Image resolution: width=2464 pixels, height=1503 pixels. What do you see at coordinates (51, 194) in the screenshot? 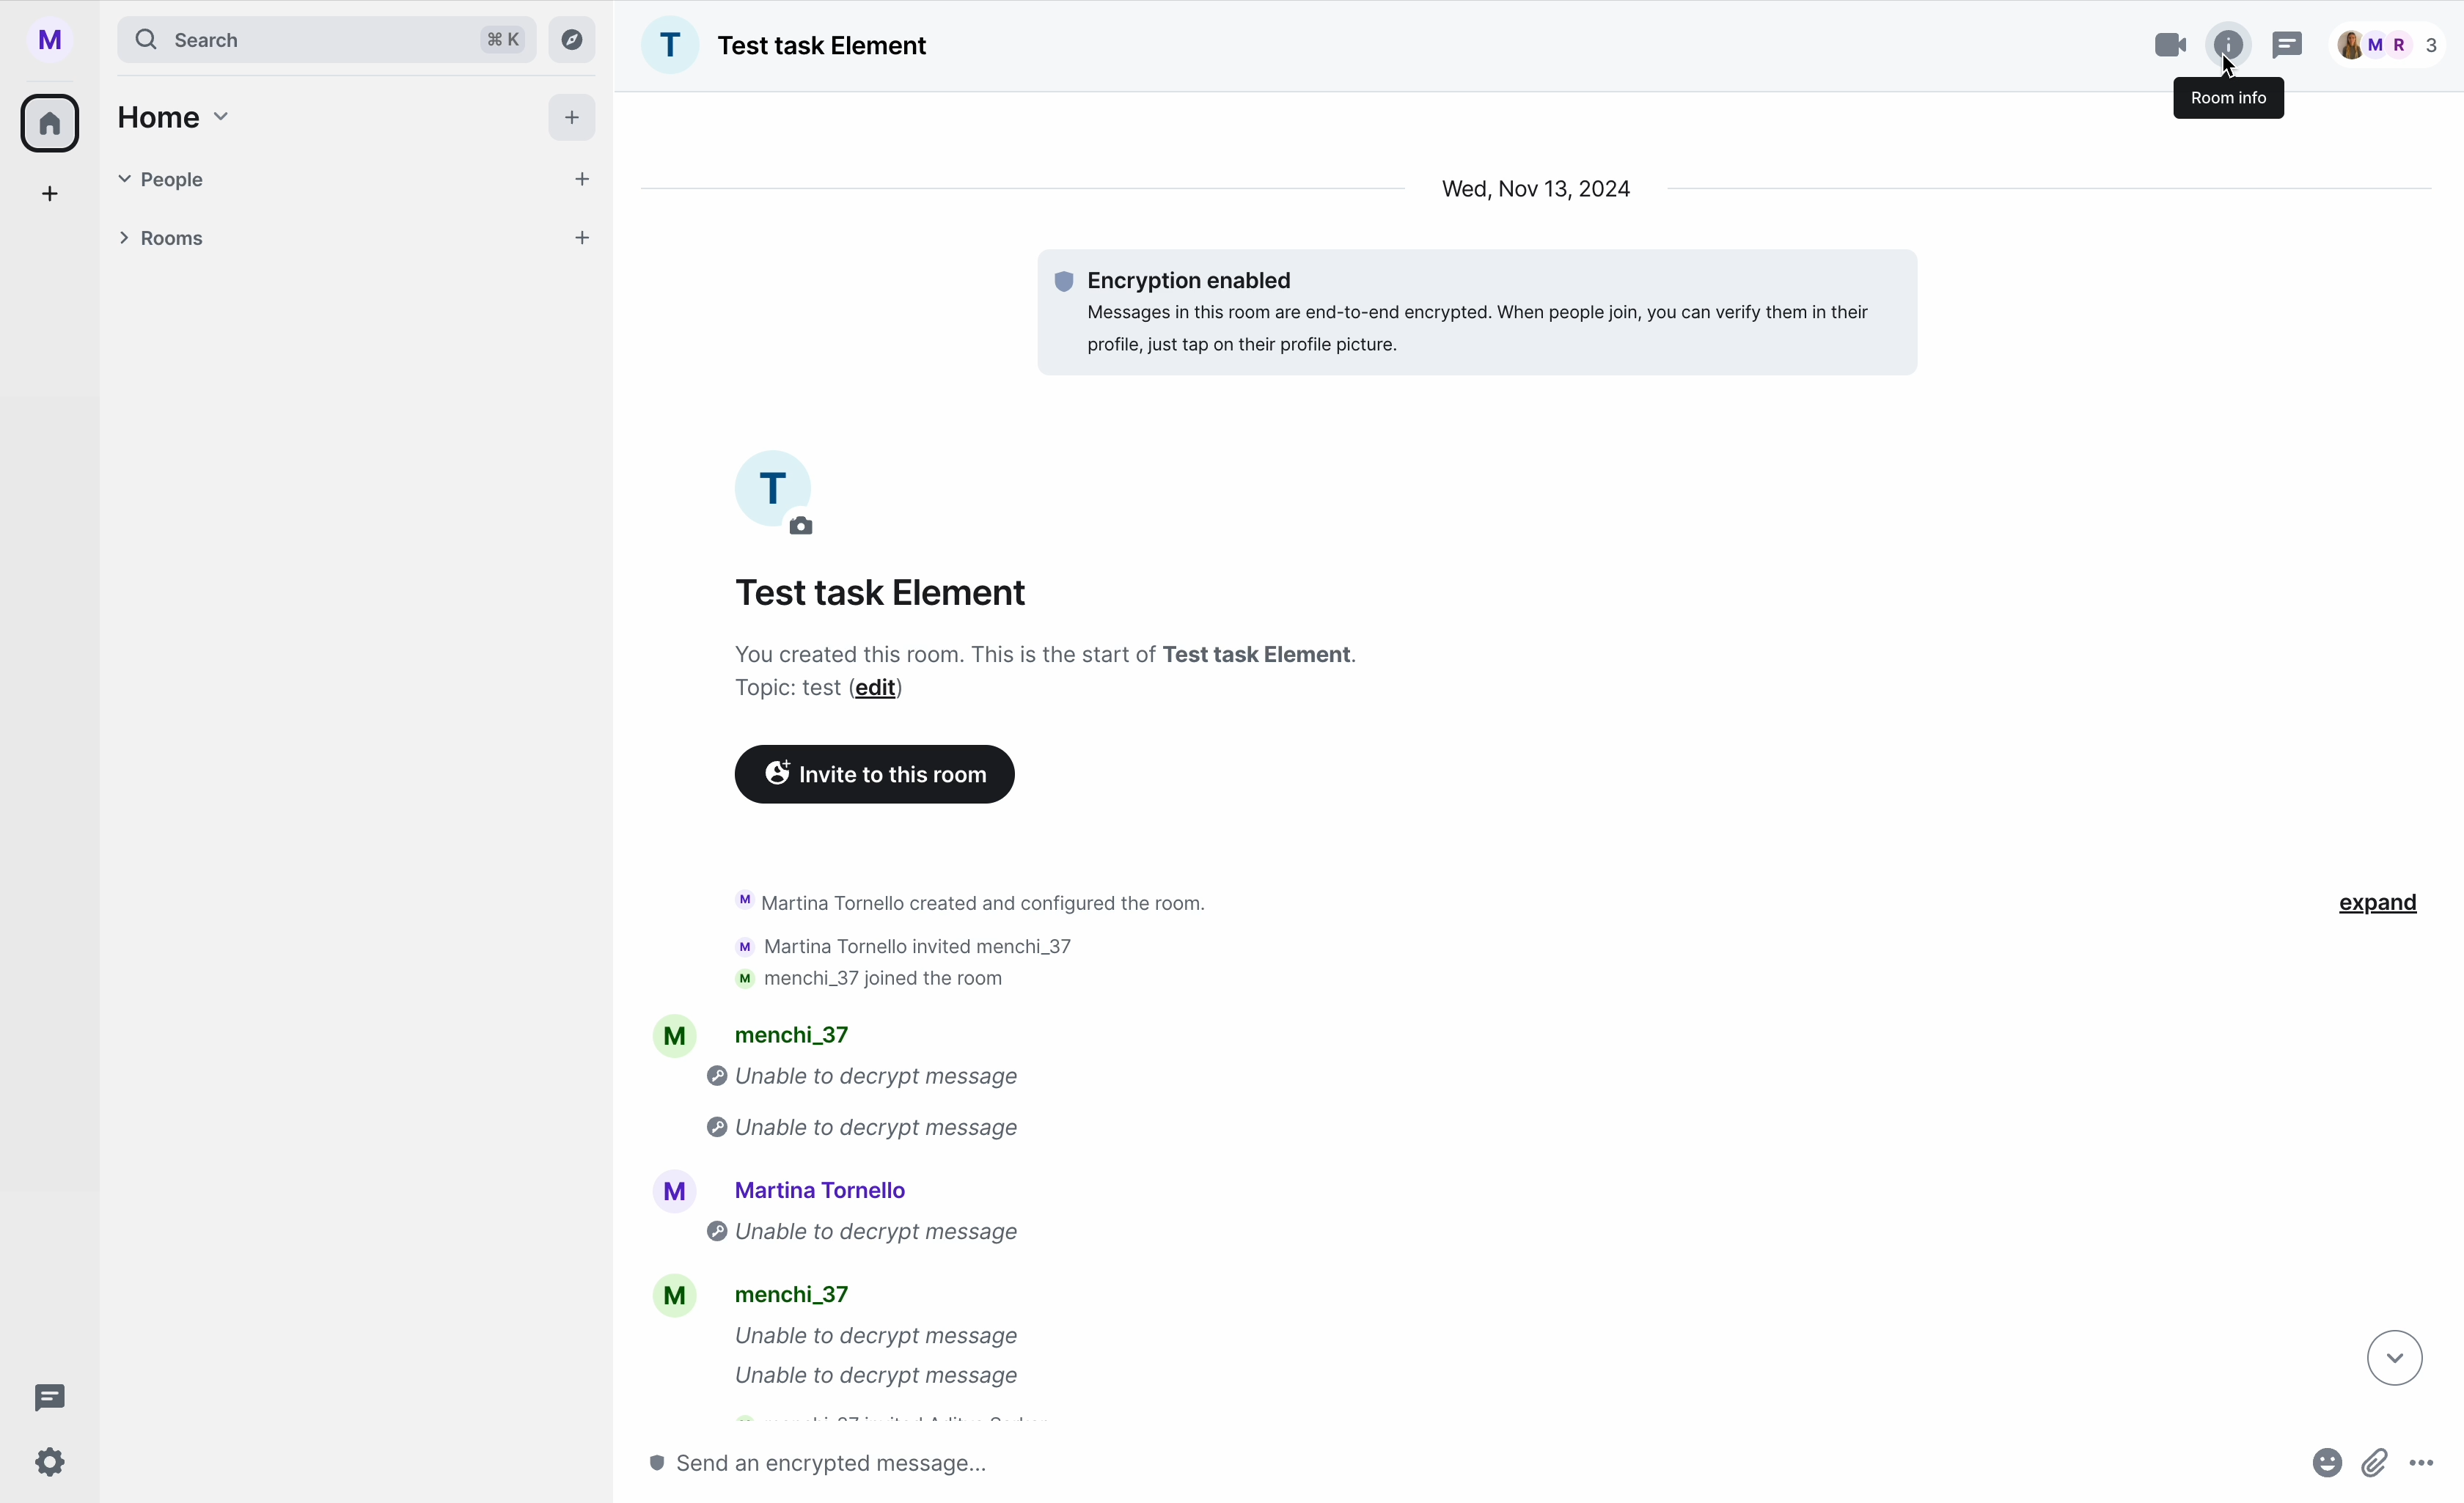
I see `add` at bounding box center [51, 194].